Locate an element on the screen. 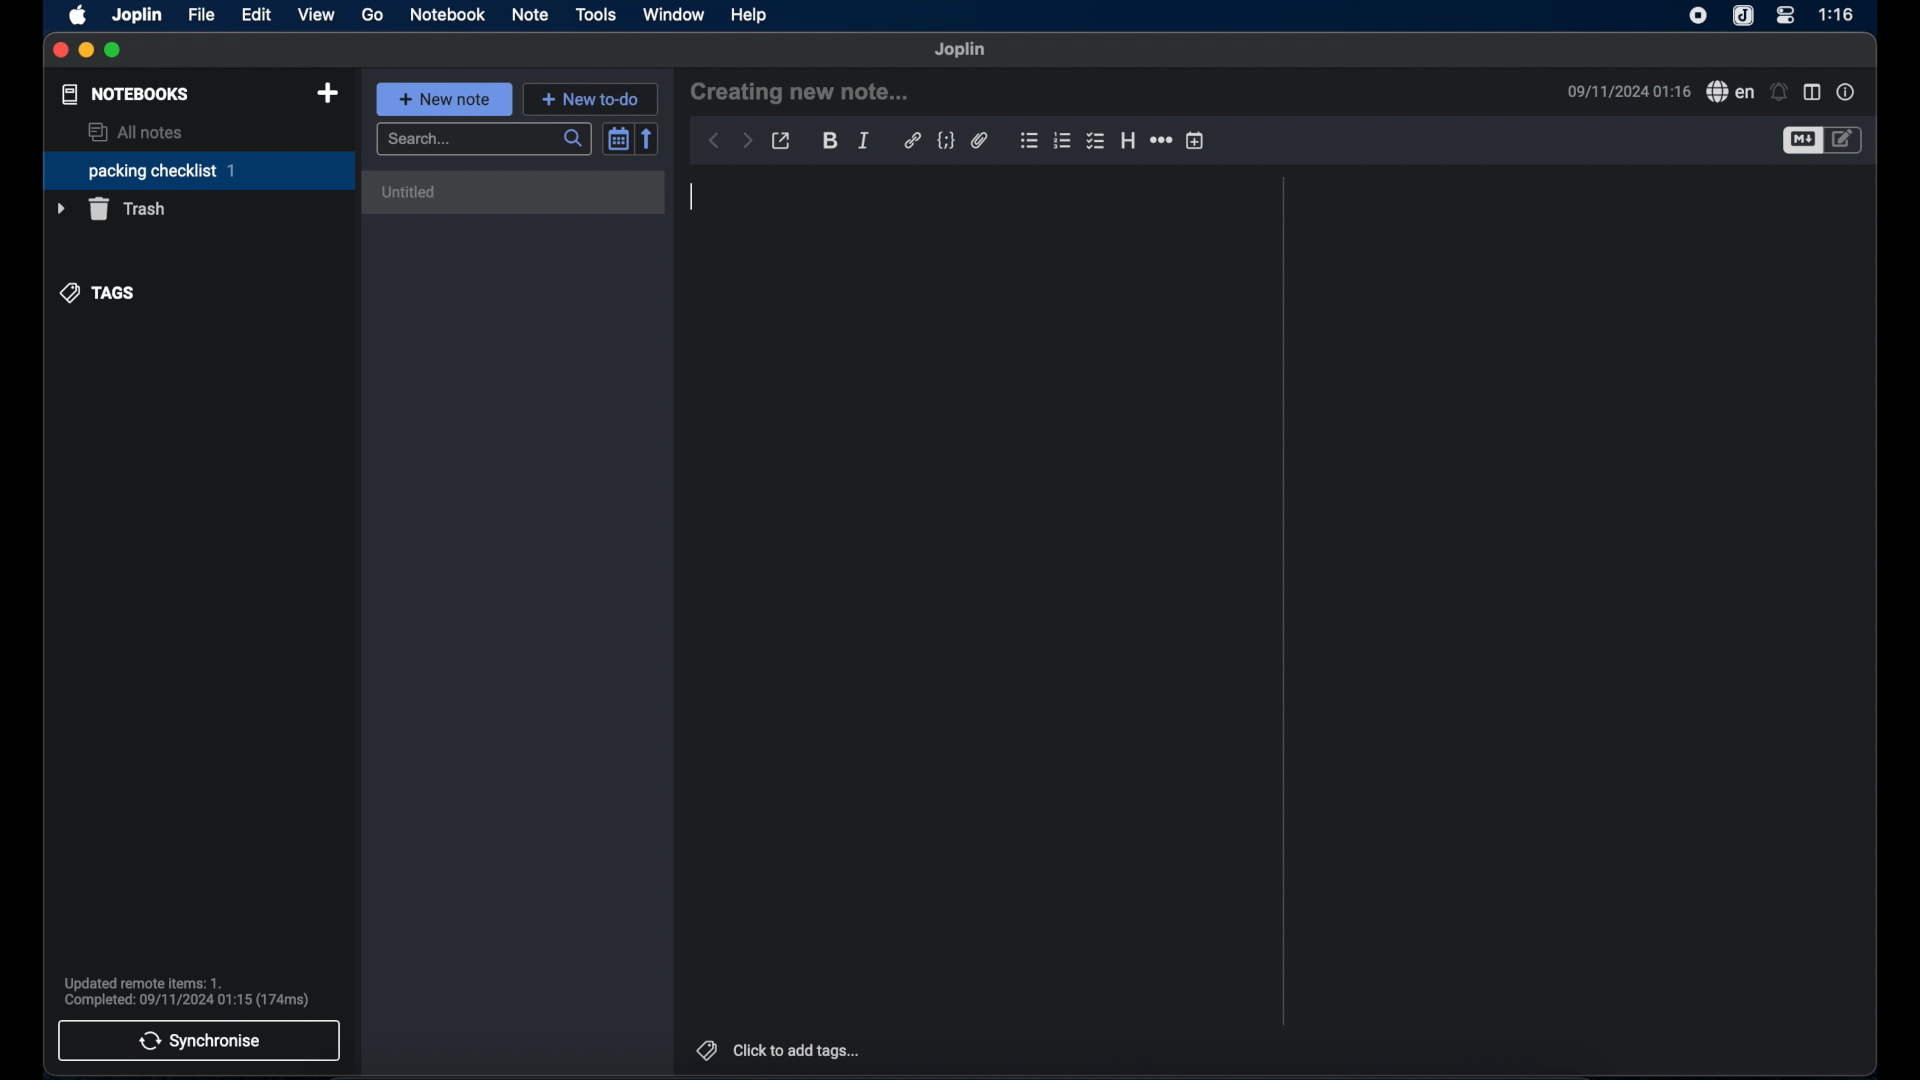 This screenshot has height=1080, width=1920. new note is located at coordinates (445, 99).